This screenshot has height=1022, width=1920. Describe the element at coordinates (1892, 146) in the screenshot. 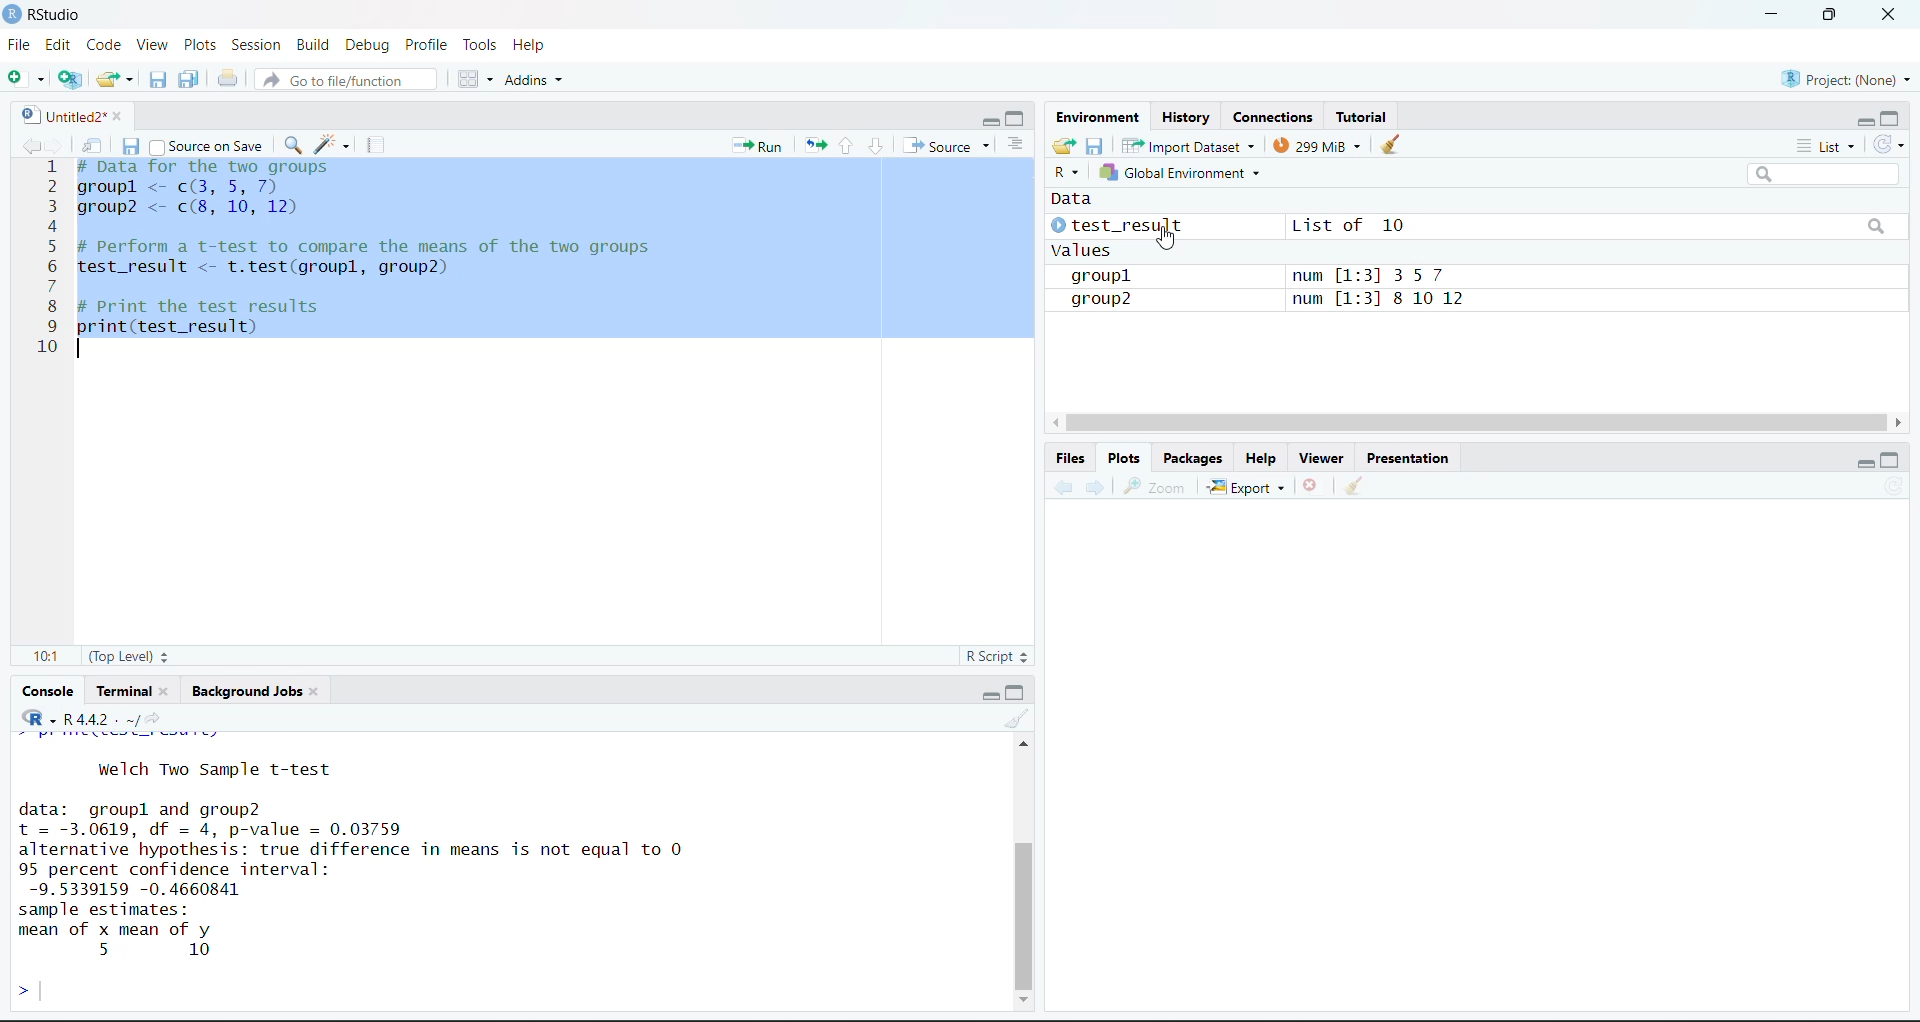

I see `refresh the list of objects in the environment` at that location.